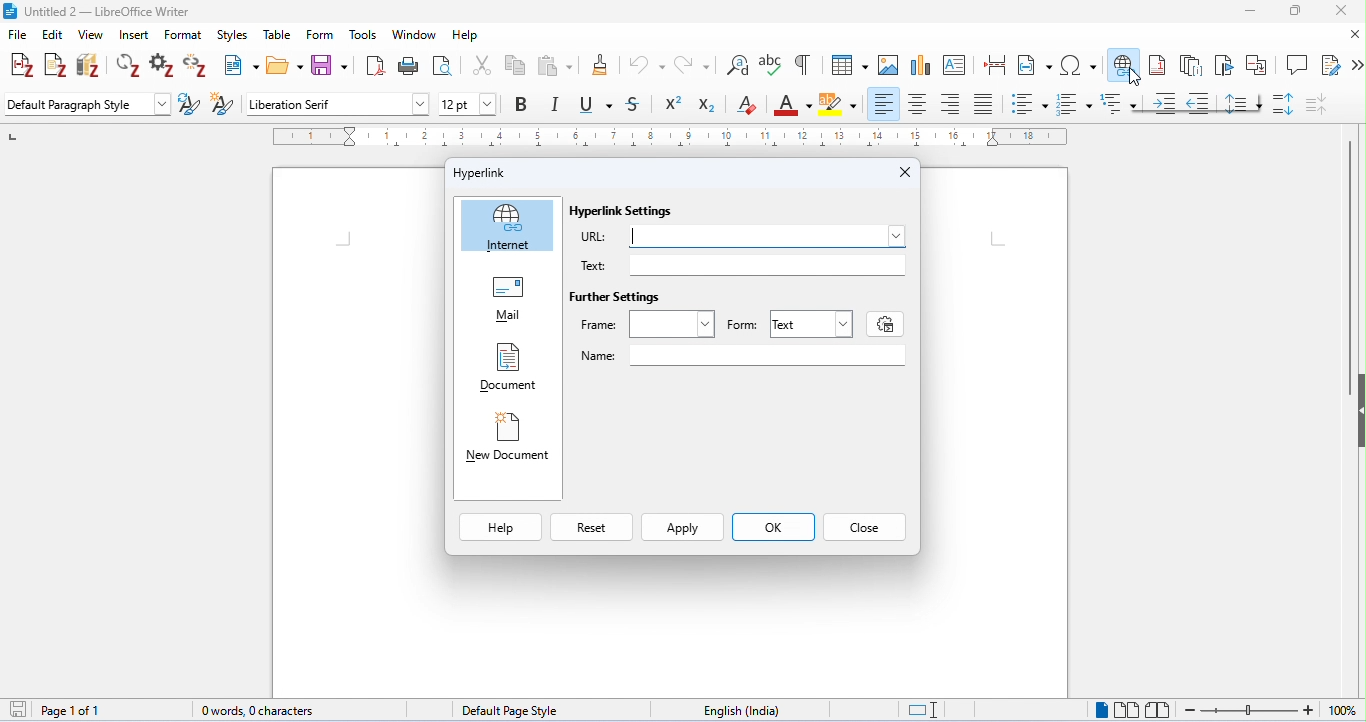  Describe the element at coordinates (1157, 64) in the screenshot. I see `insert footnote` at that location.